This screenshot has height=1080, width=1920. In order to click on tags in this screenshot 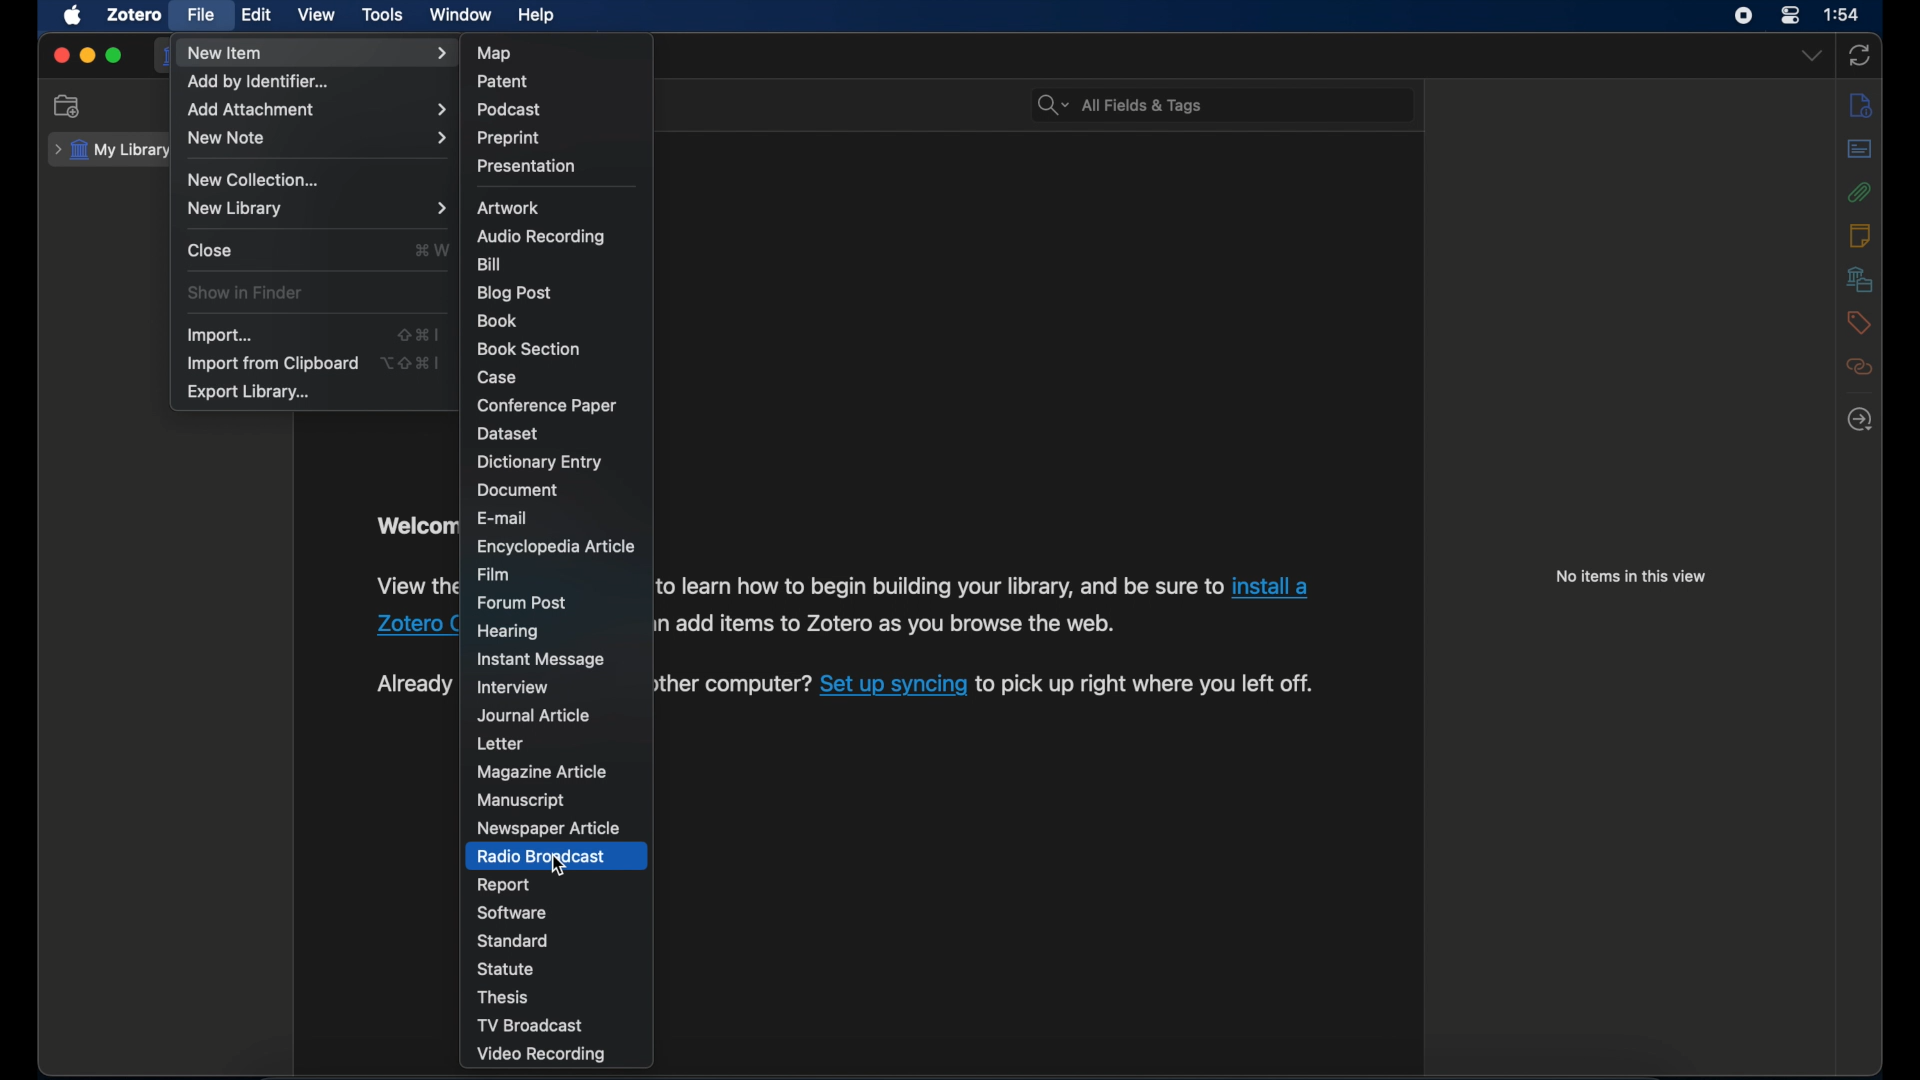, I will do `click(1859, 321)`.